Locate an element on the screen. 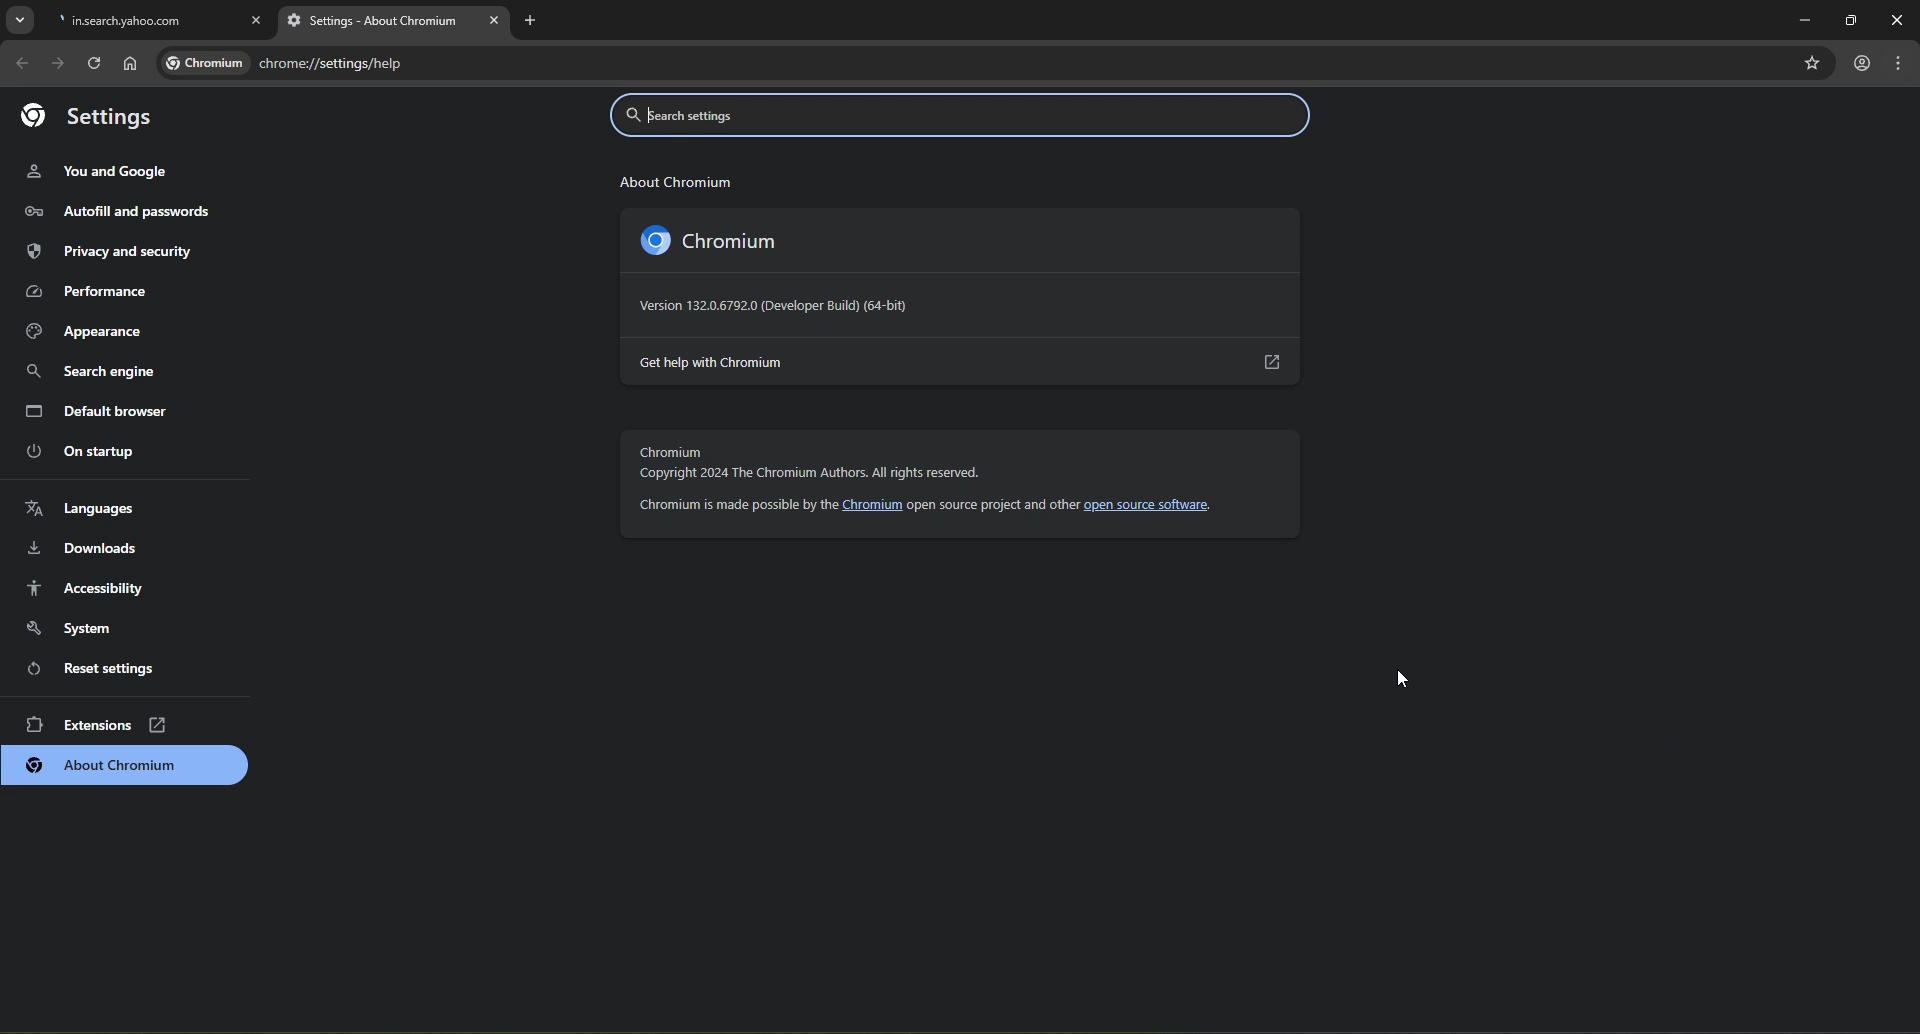 The image size is (1920, 1034). Auto fill and passwords is located at coordinates (117, 212).